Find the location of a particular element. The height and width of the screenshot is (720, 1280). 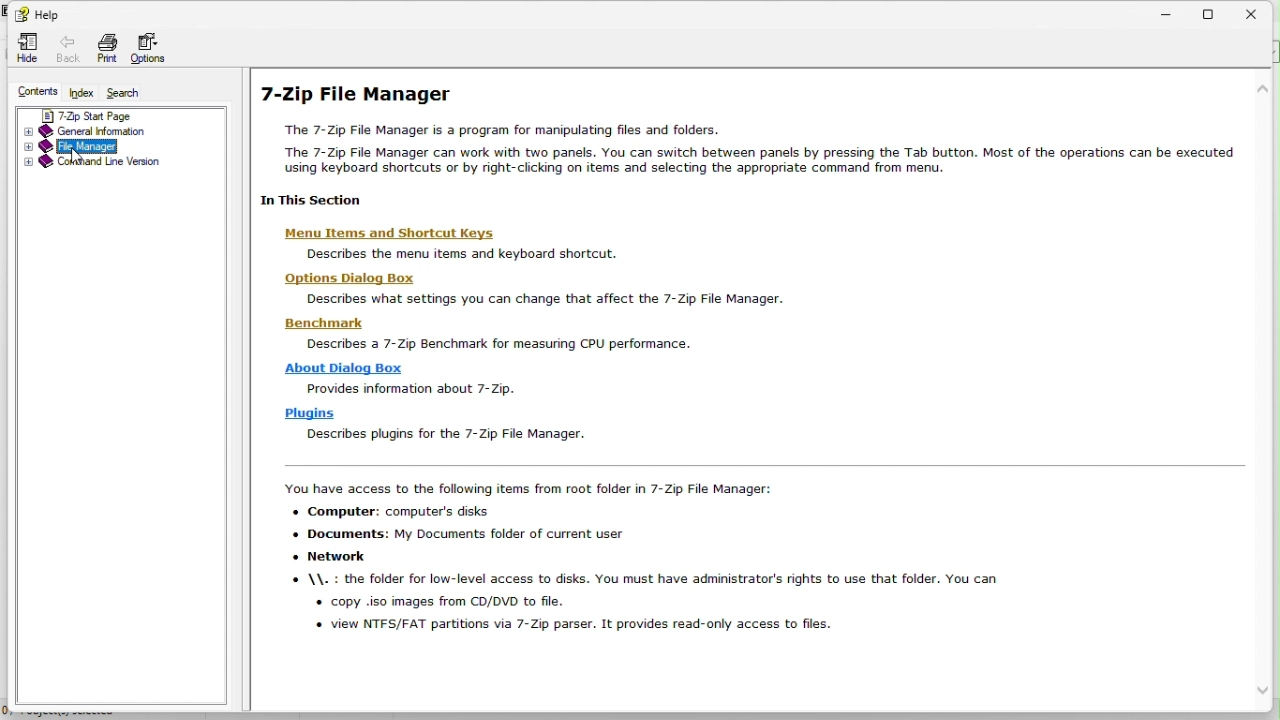

hide is located at coordinates (24, 49).